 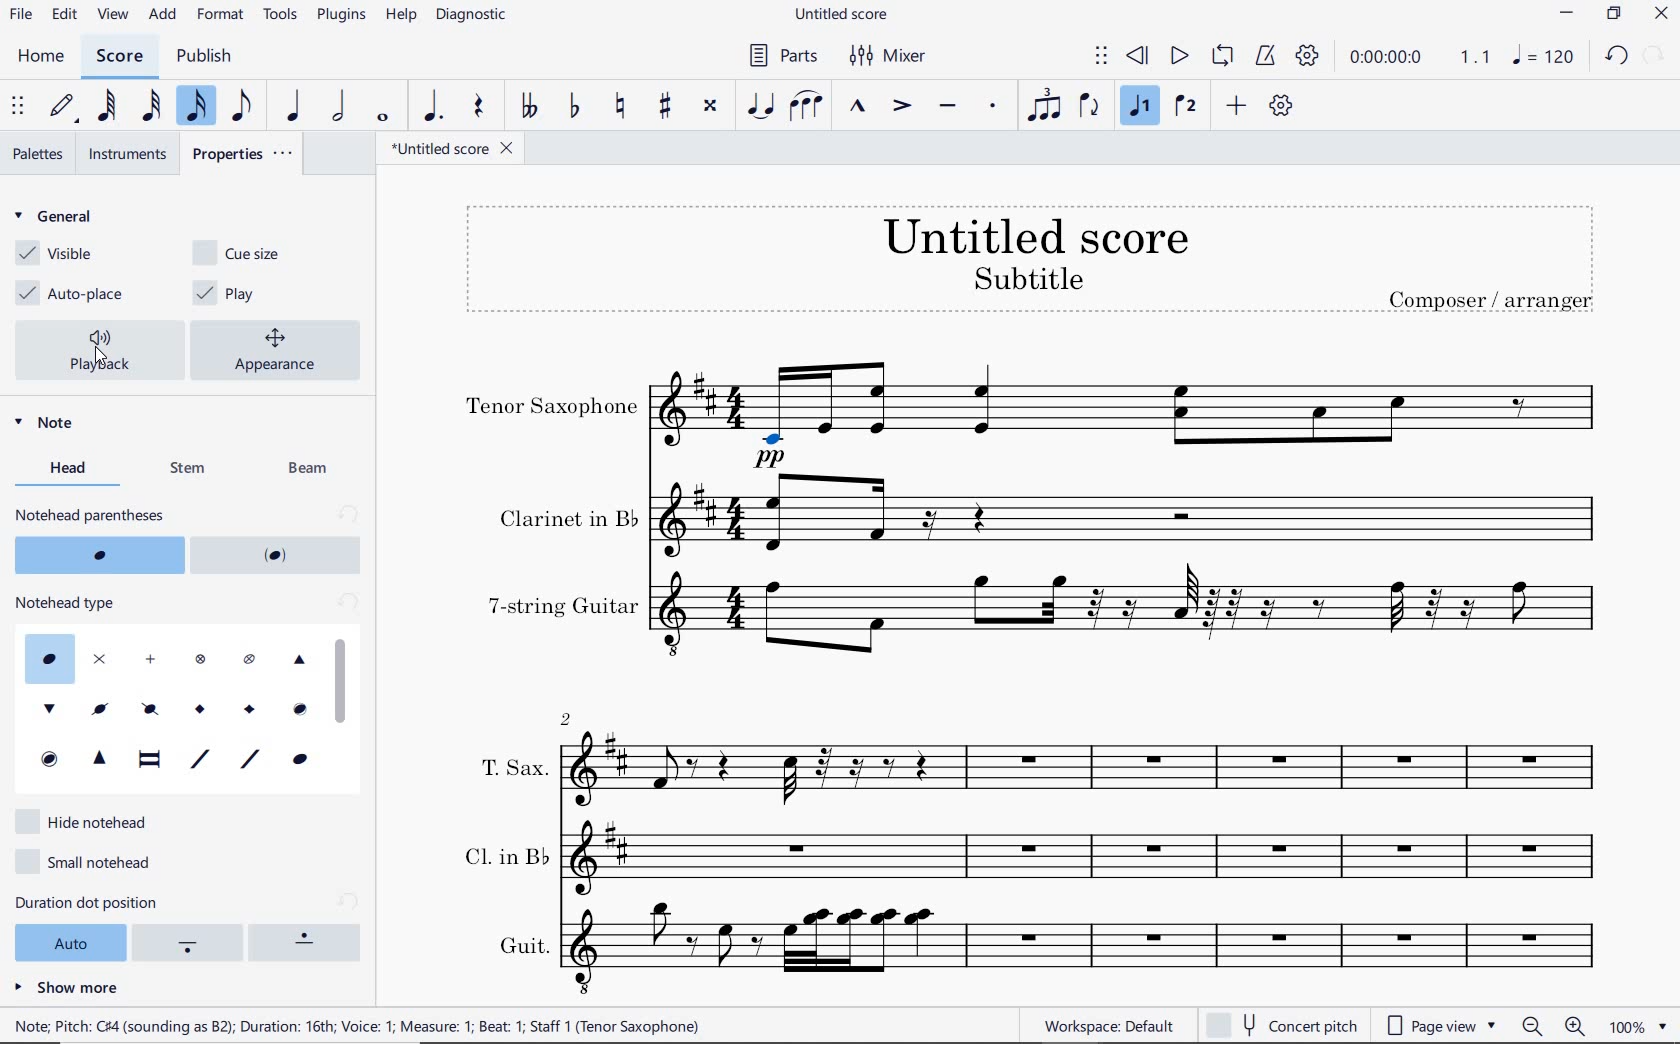 I want to click on MARCATO, so click(x=858, y=108).